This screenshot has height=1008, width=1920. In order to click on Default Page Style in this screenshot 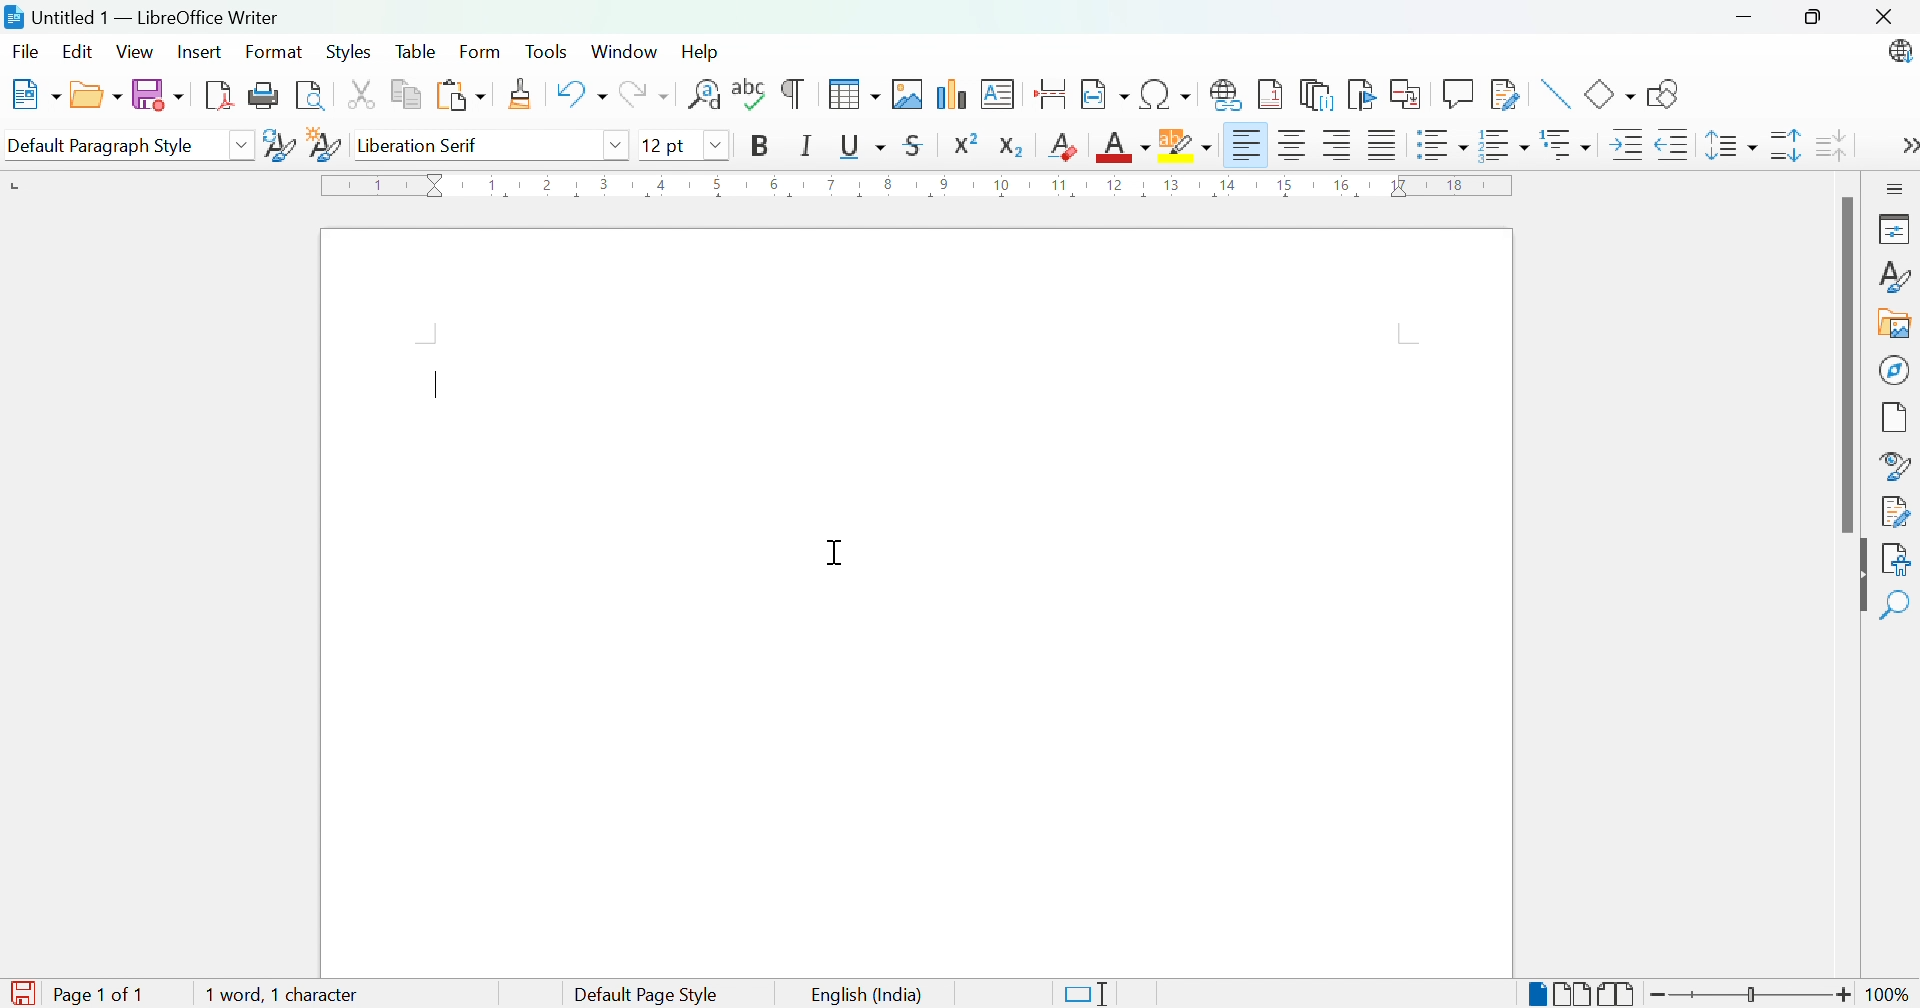, I will do `click(651, 995)`.